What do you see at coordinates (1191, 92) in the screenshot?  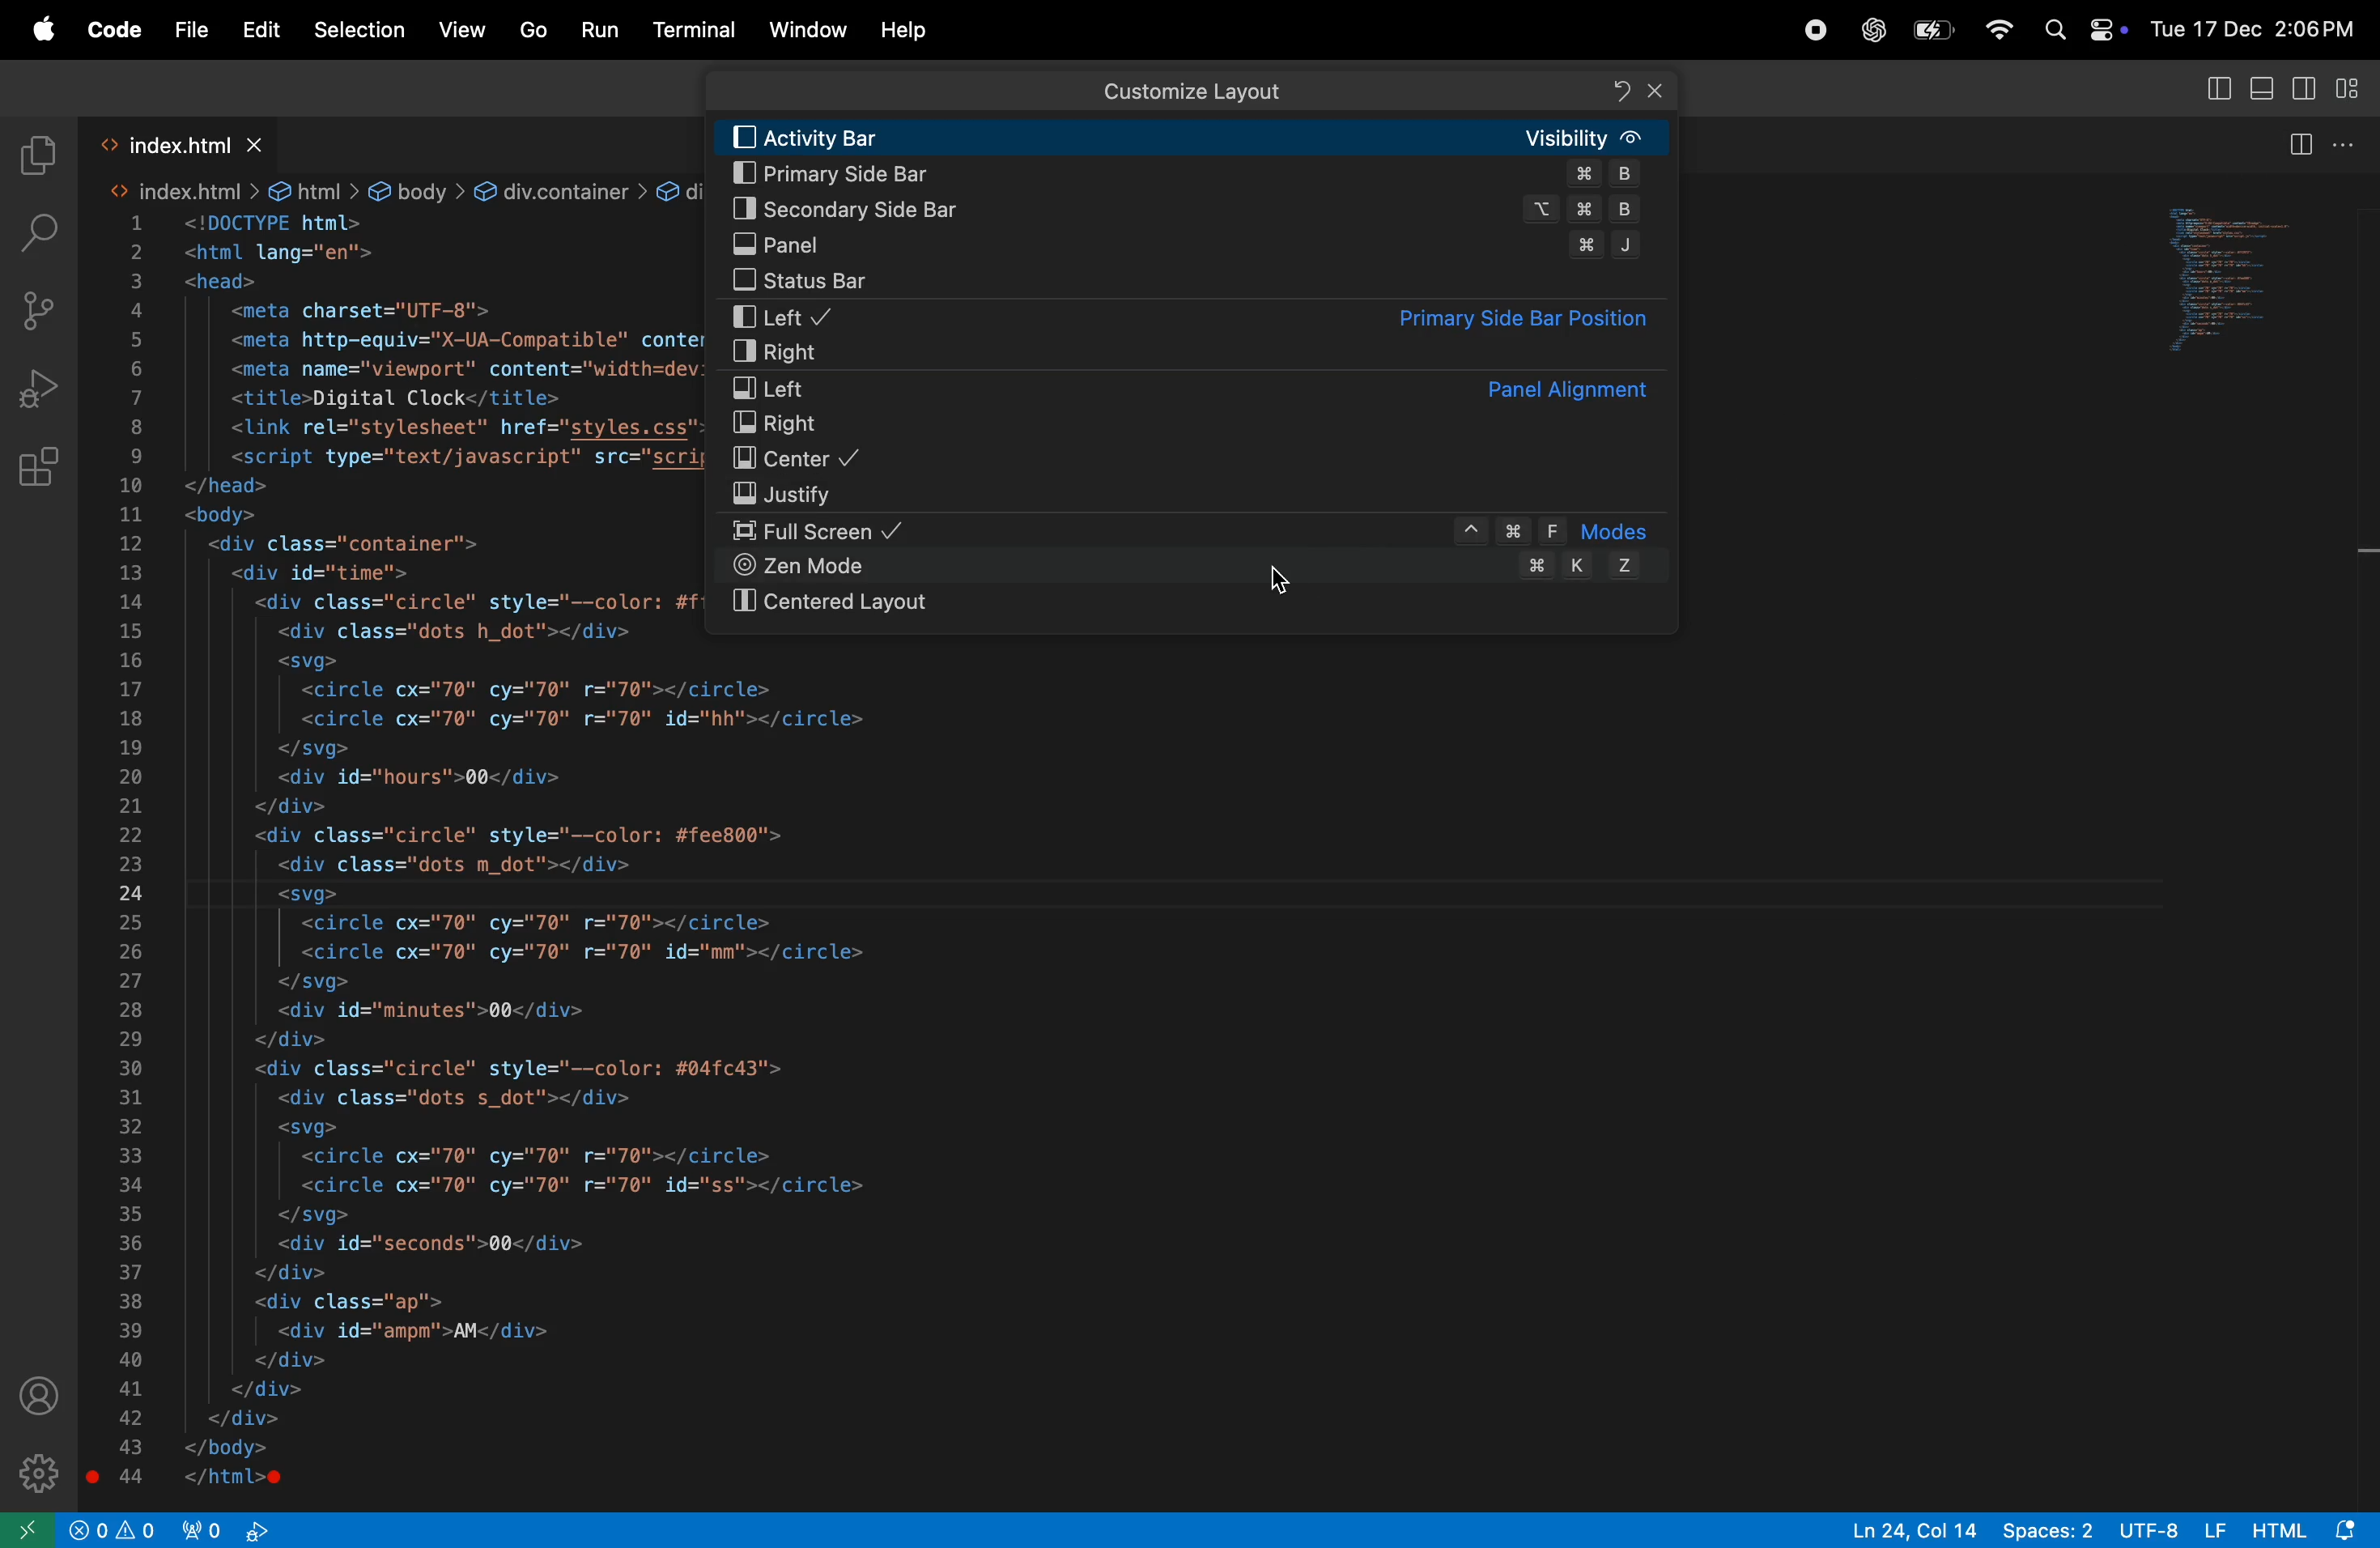 I see `Customize layout` at bounding box center [1191, 92].